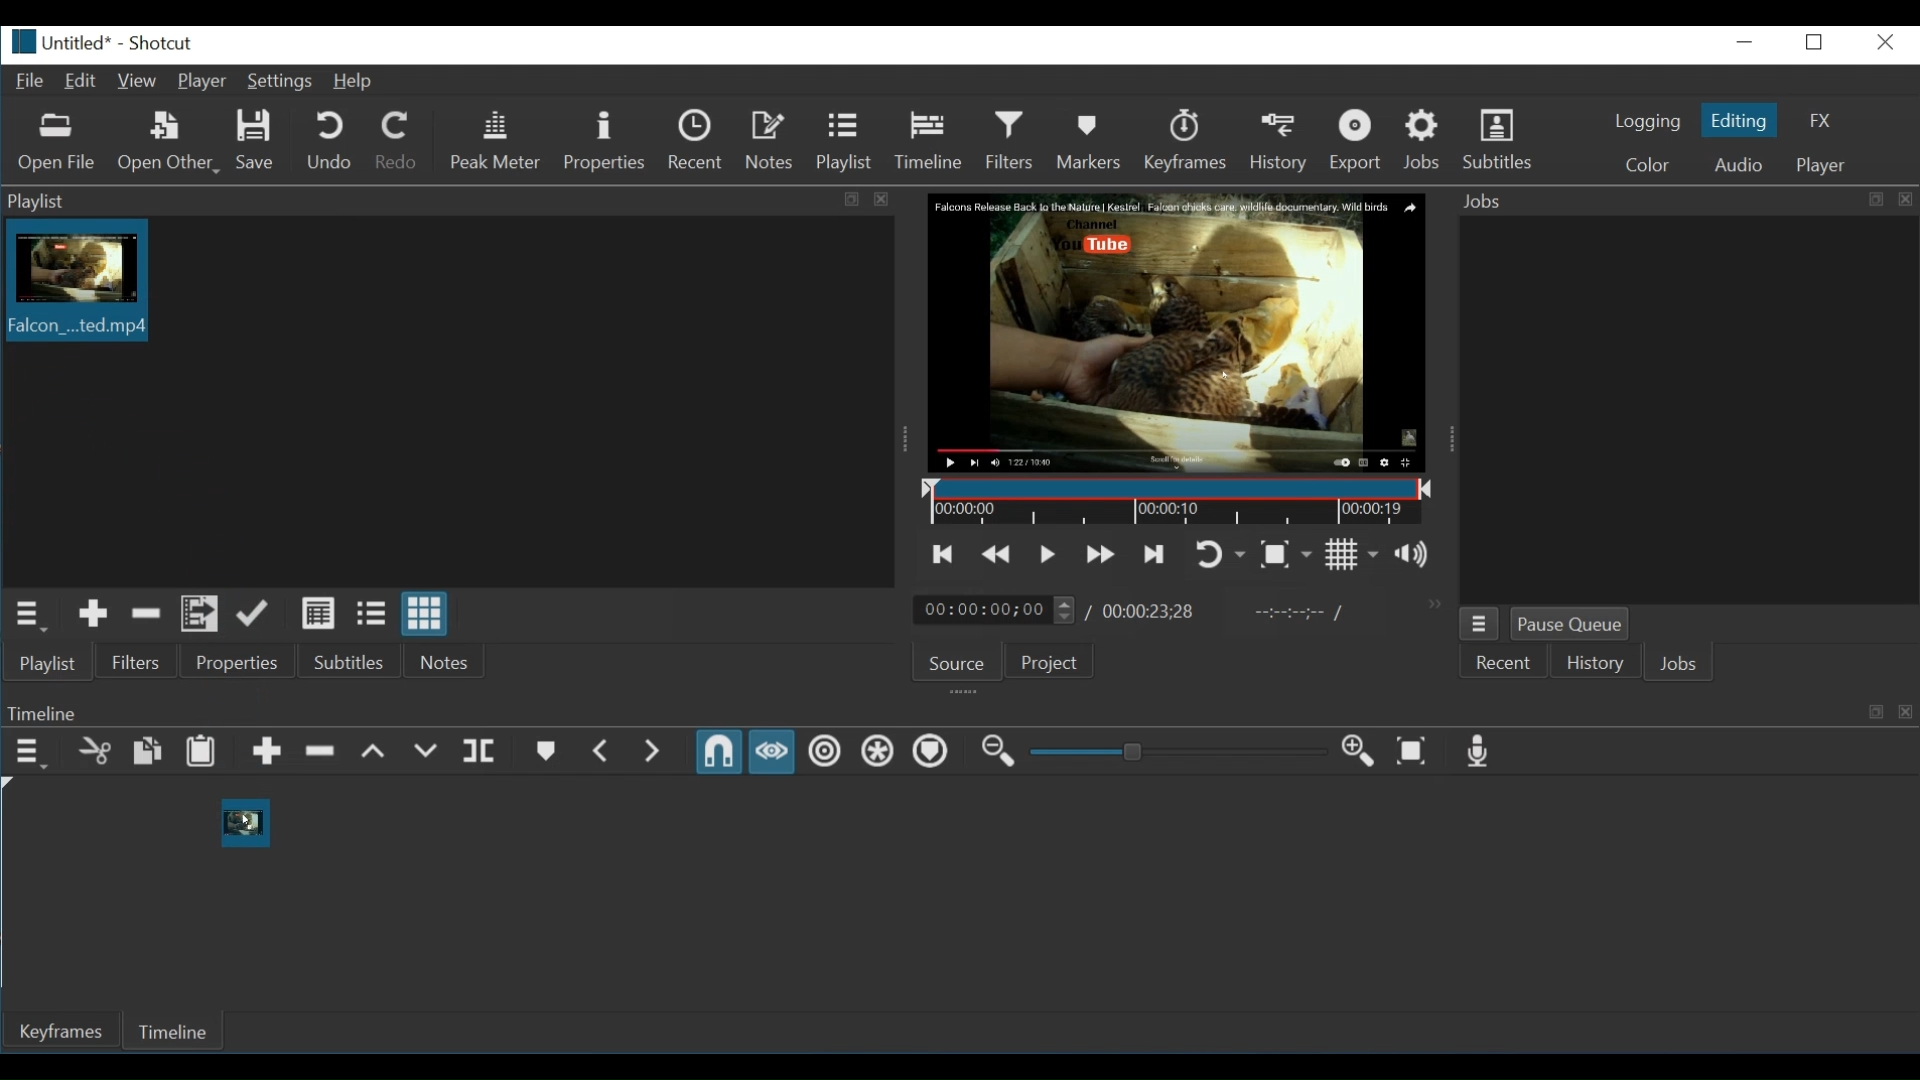 The width and height of the screenshot is (1920, 1080). I want to click on Toggle player looping, so click(1221, 555).